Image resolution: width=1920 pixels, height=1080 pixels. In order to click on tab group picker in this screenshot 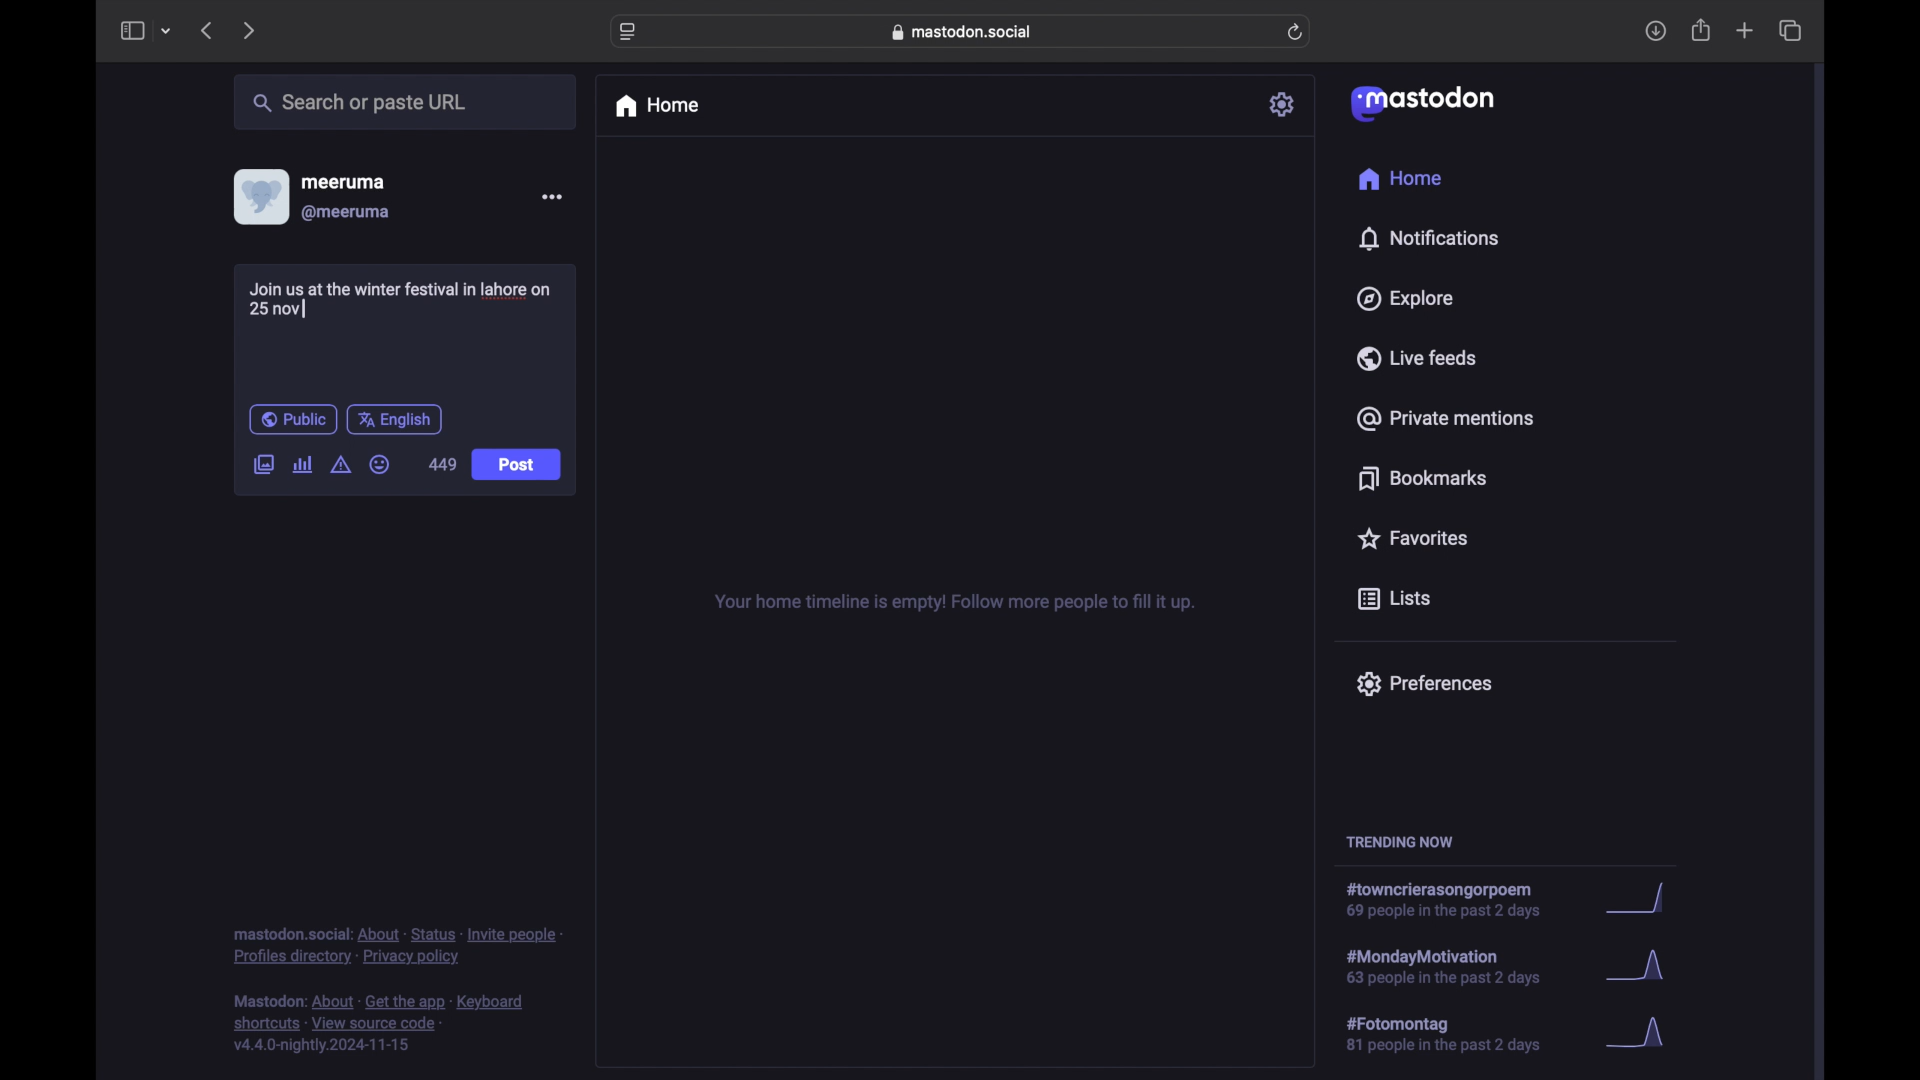, I will do `click(166, 32)`.